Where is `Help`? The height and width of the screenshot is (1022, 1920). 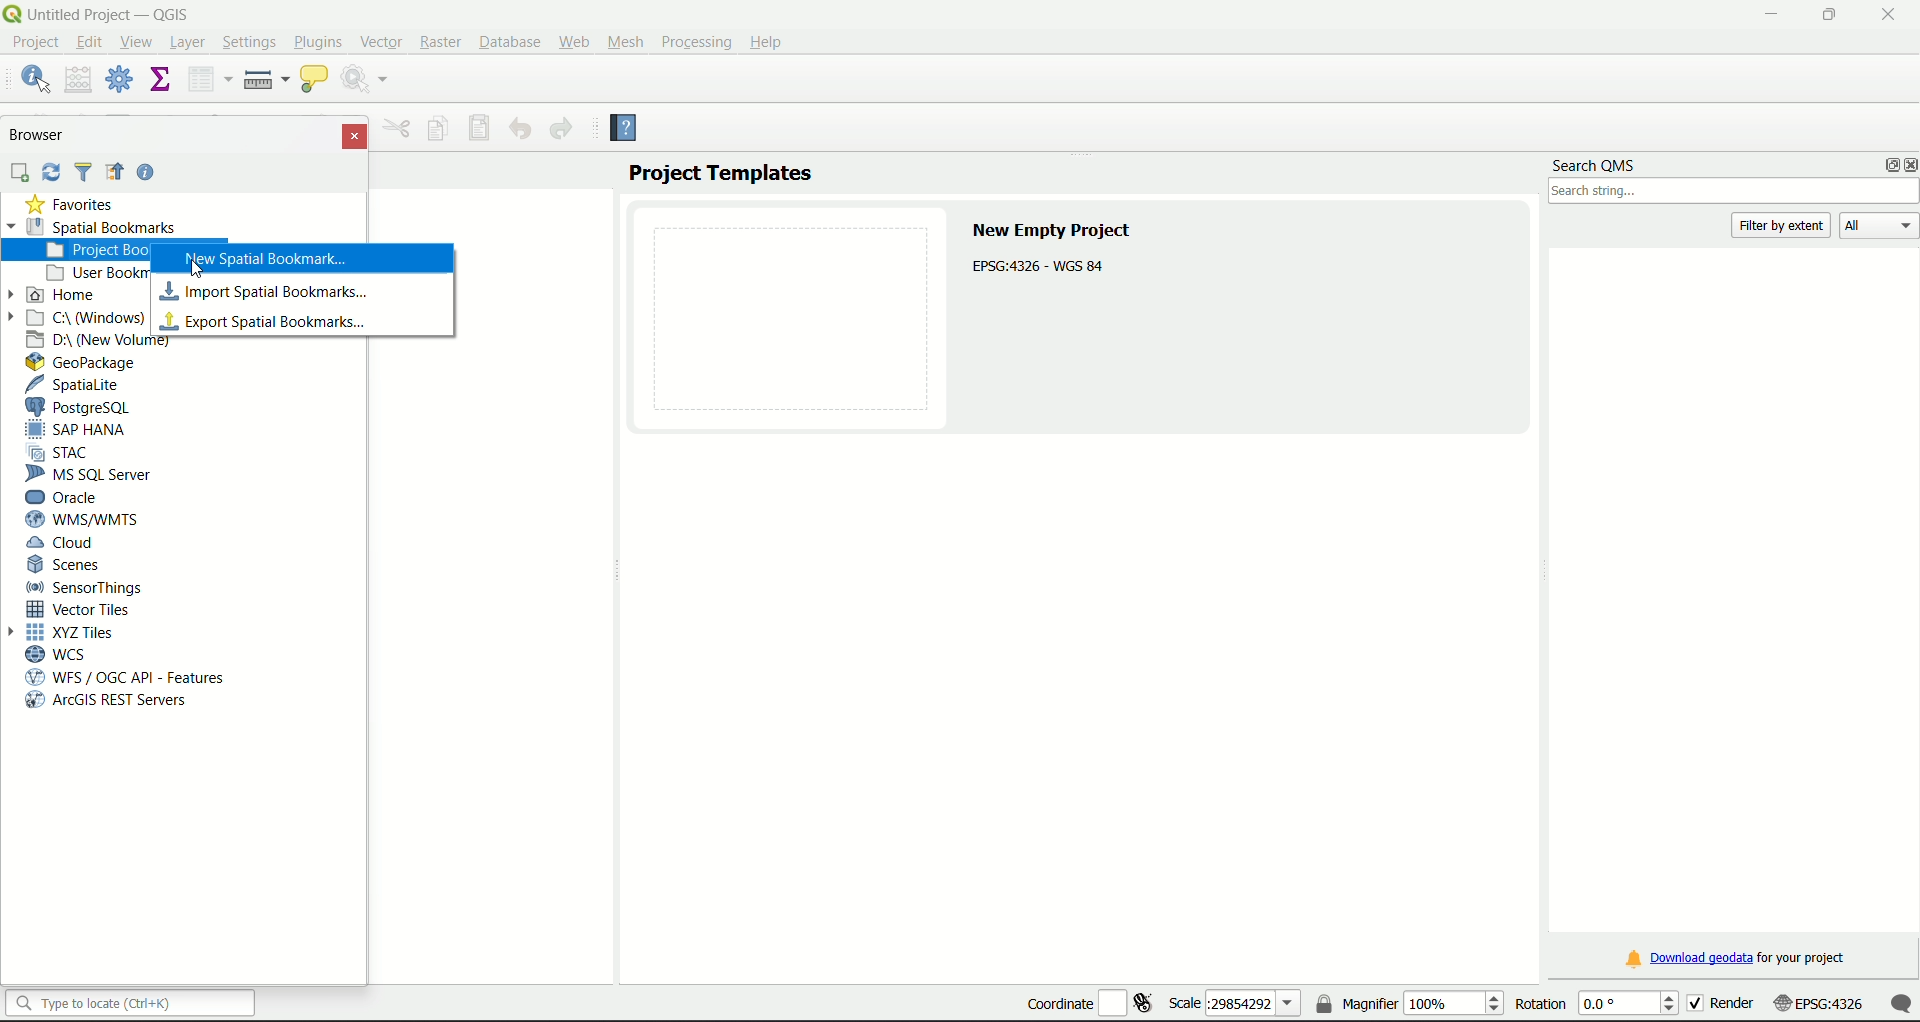 Help is located at coordinates (633, 131).